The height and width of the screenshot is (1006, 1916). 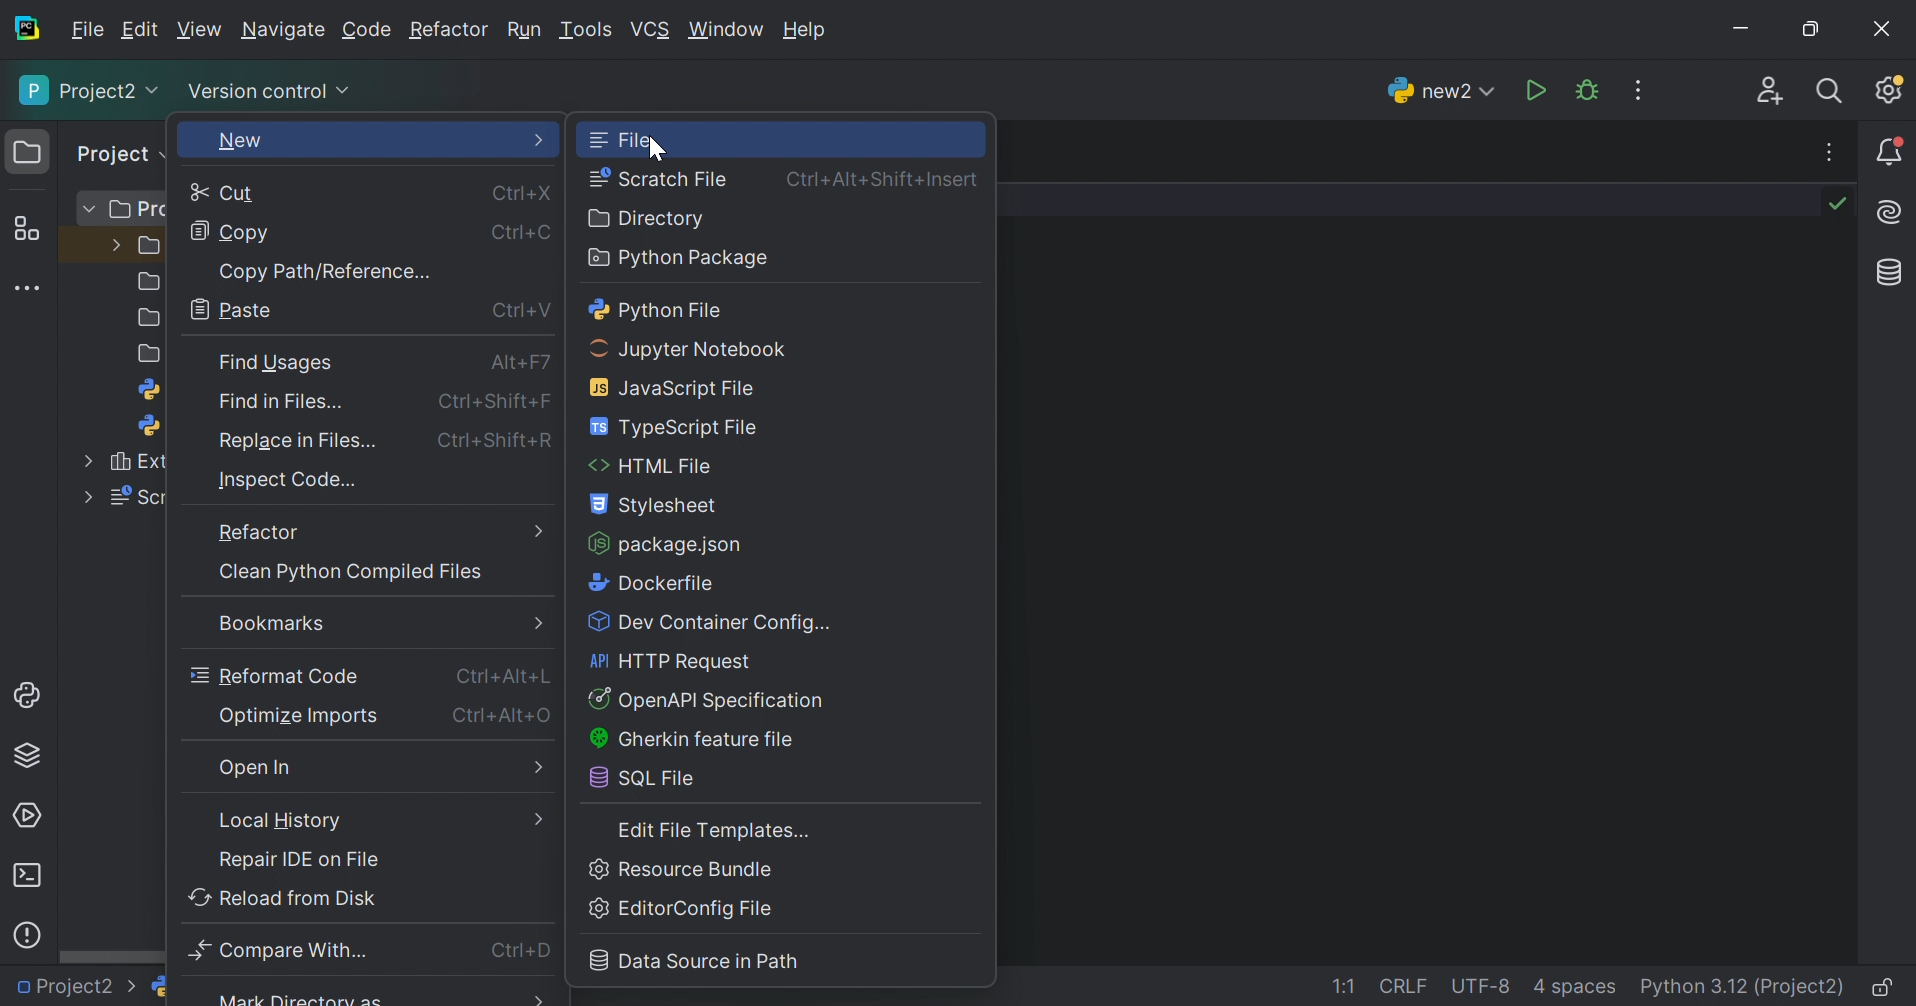 I want to click on File, so click(x=88, y=30).